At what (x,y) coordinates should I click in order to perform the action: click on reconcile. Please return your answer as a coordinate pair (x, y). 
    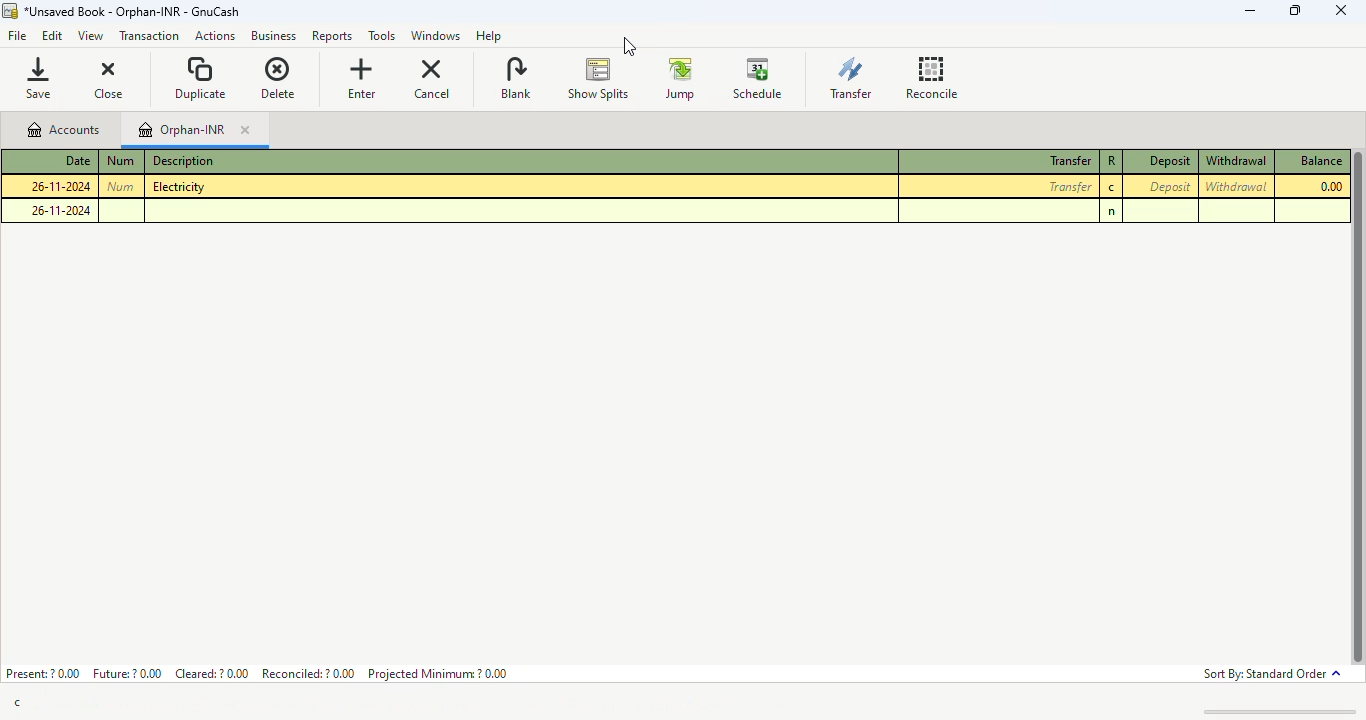
    Looking at the image, I should click on (932, 77).